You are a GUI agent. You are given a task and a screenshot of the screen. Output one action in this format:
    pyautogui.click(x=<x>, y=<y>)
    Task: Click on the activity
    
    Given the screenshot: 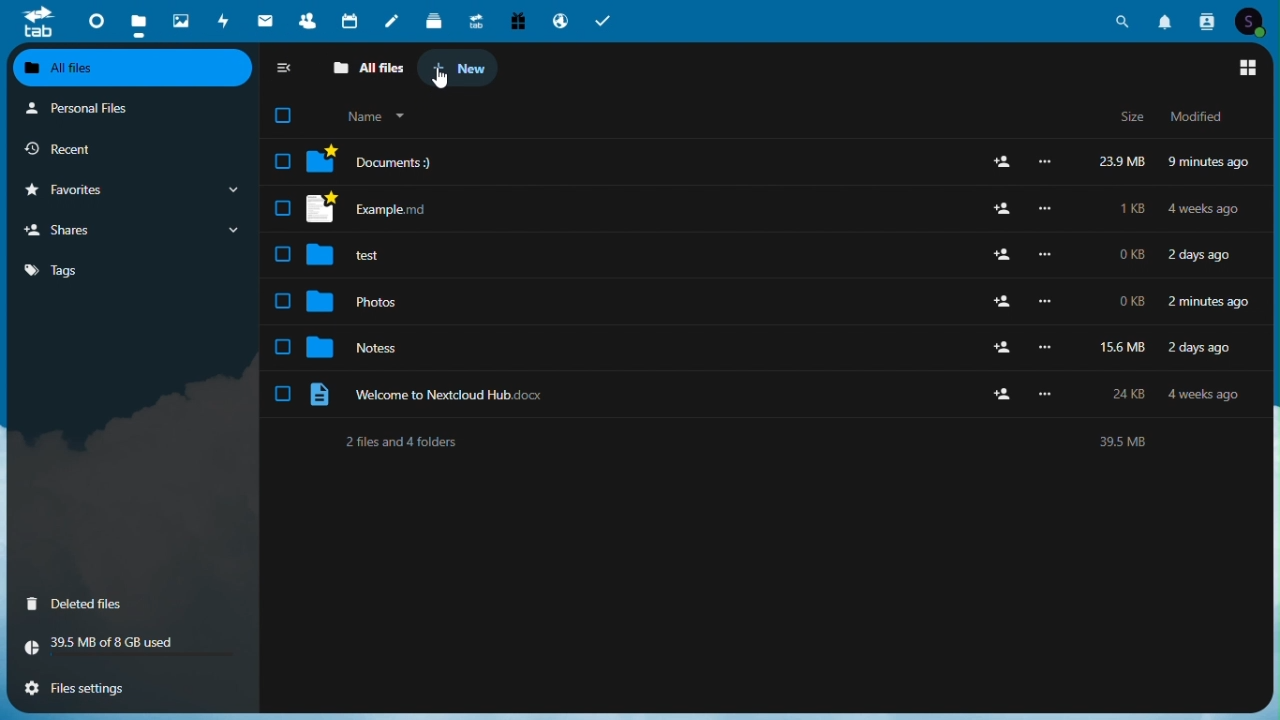 What is the action you would take?
    pyautogui.click(x=224, y=19)
    